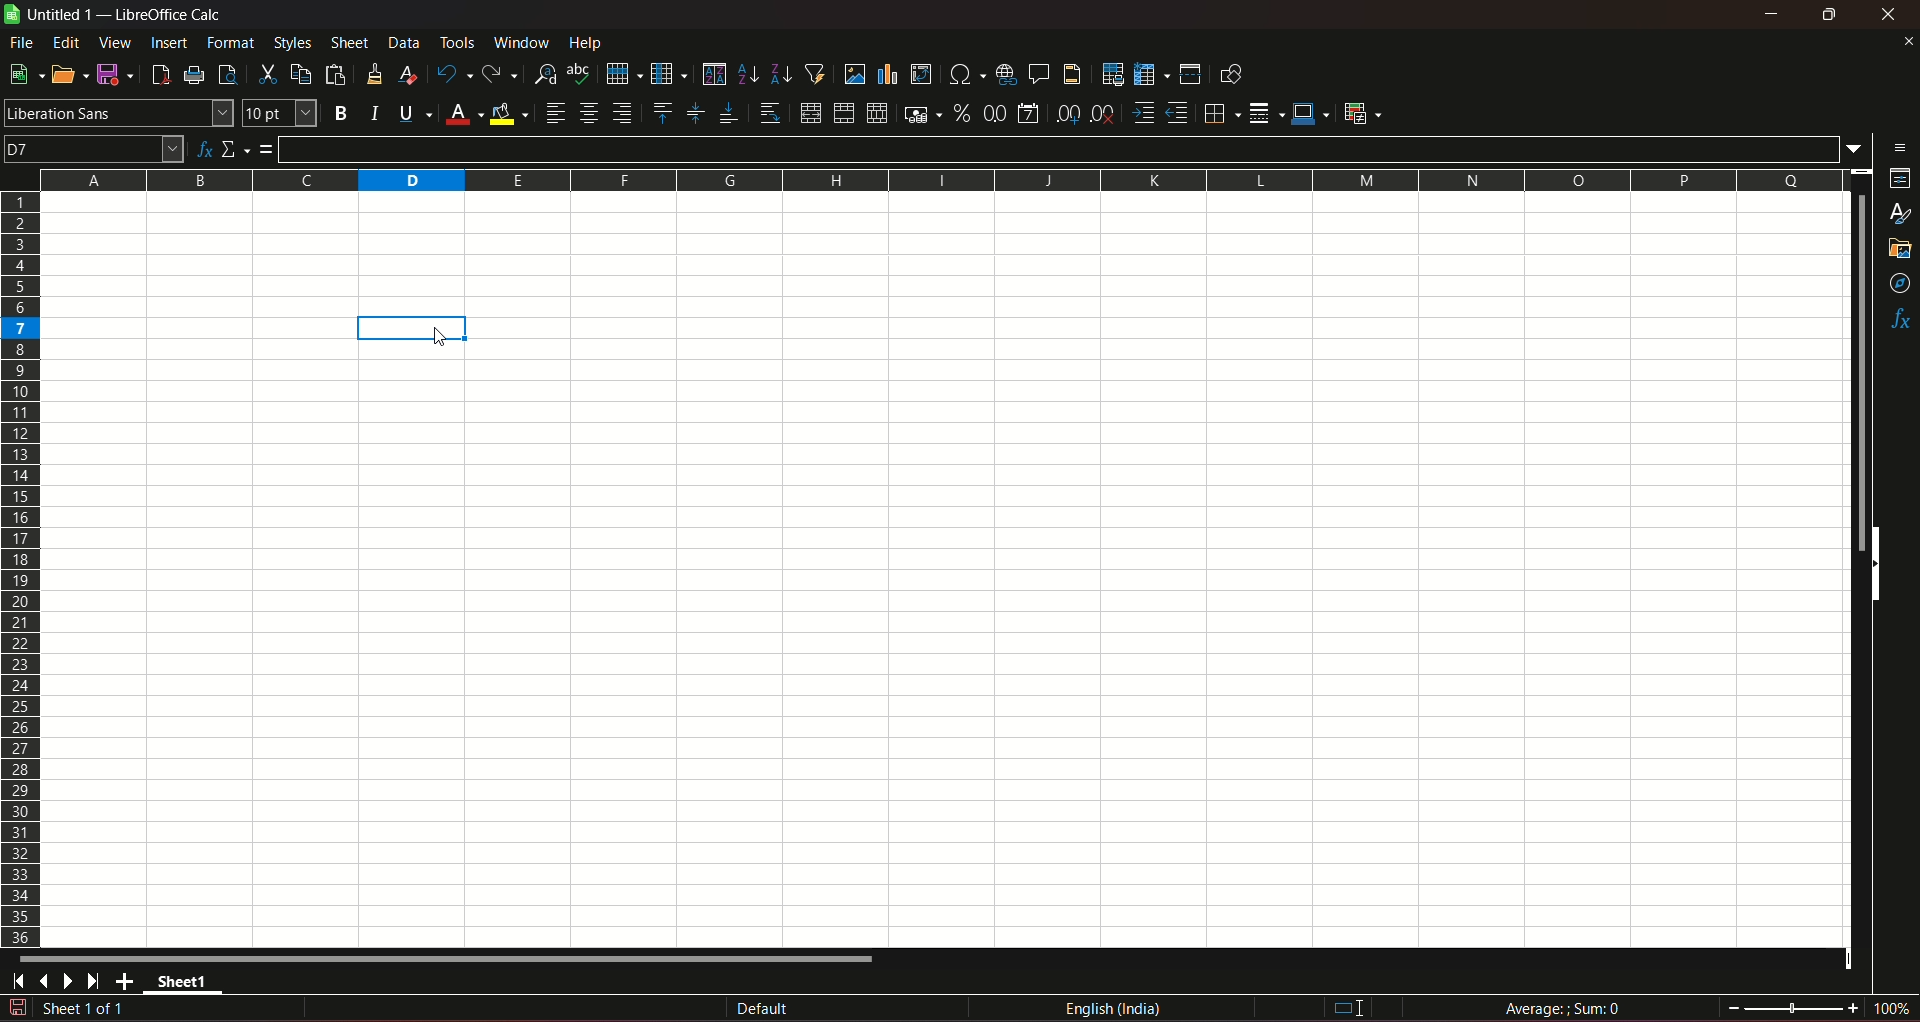 This screenshot has height=1022, width=1920. Describe the element at coordinates (1902, 215) in the screenshot. I see `styles` at that location.